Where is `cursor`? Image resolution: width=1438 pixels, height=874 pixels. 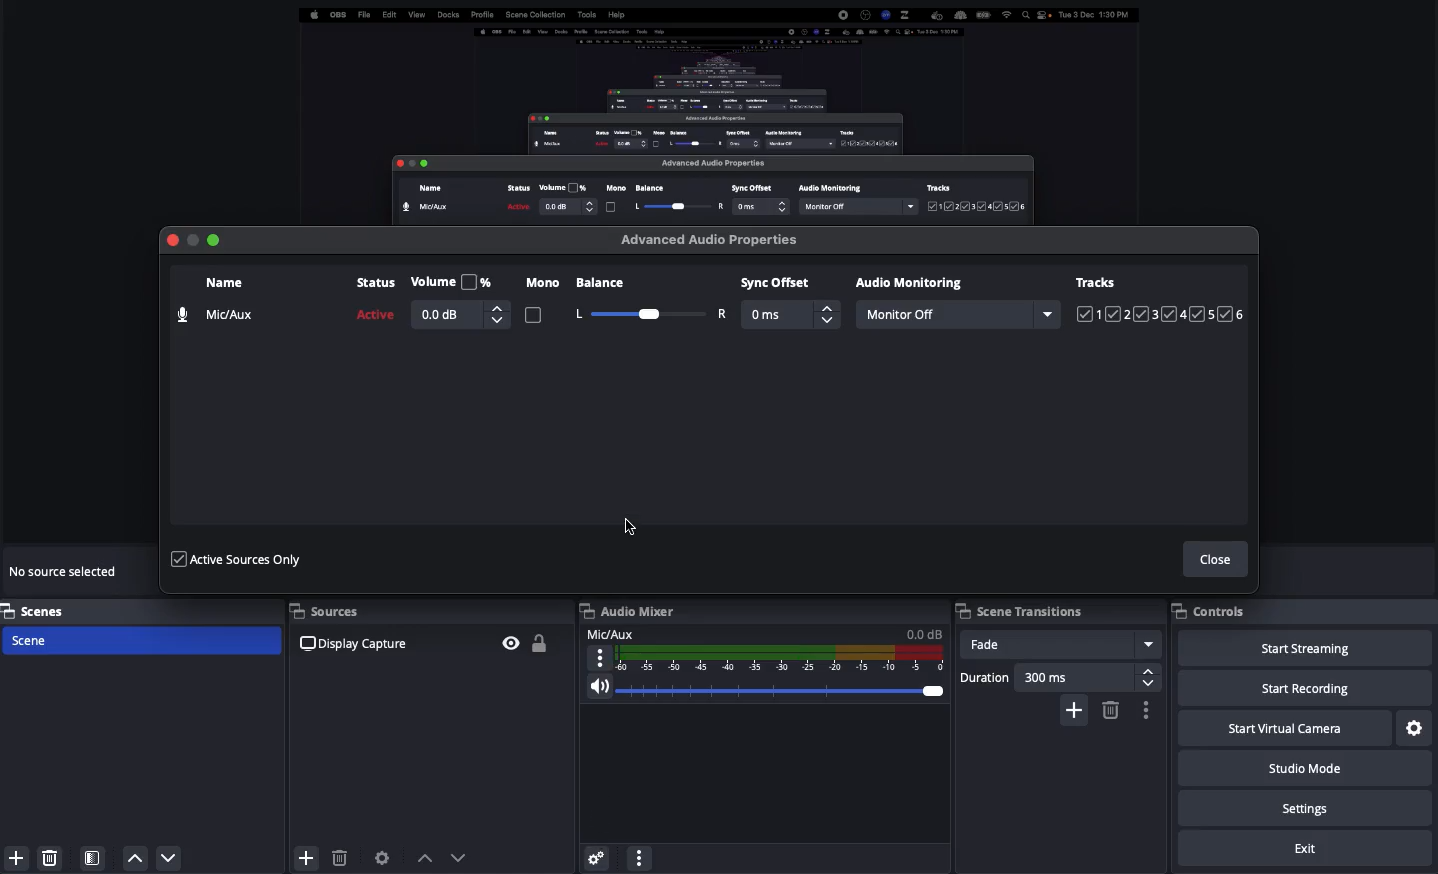
cursor is located at coordinates (623, 523).